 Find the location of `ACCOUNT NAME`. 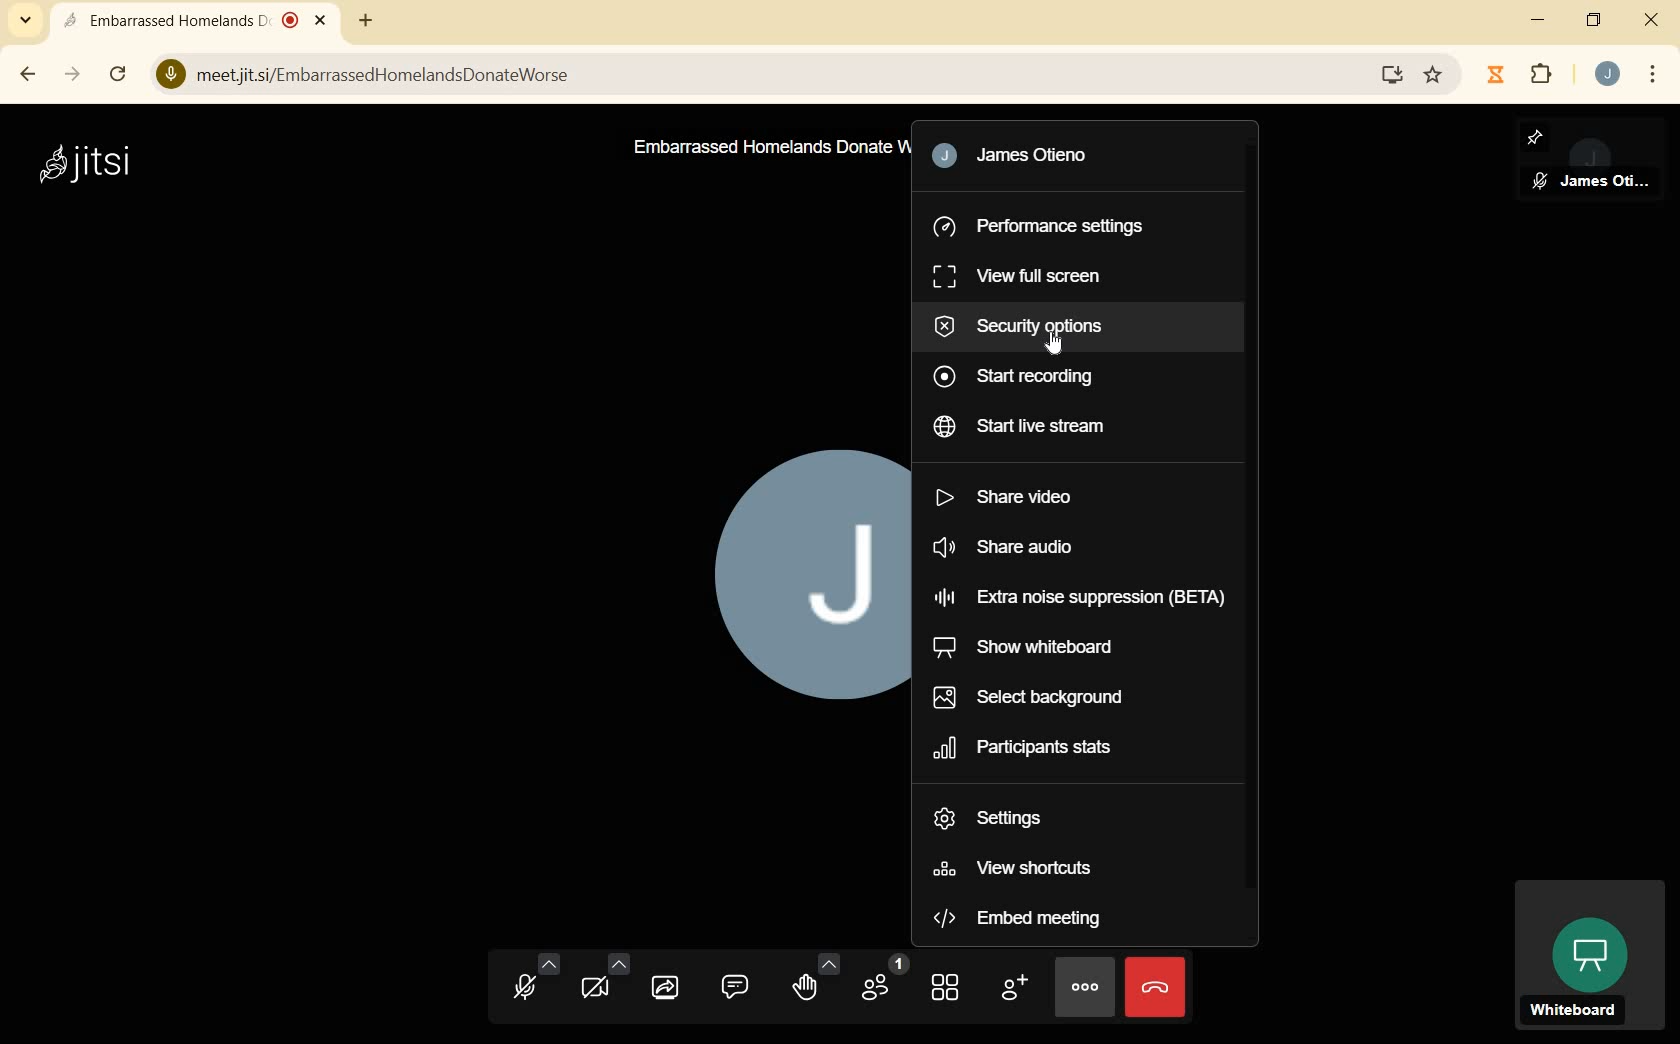

ACCOUNT NAME is located at coordinates (1045, 159).